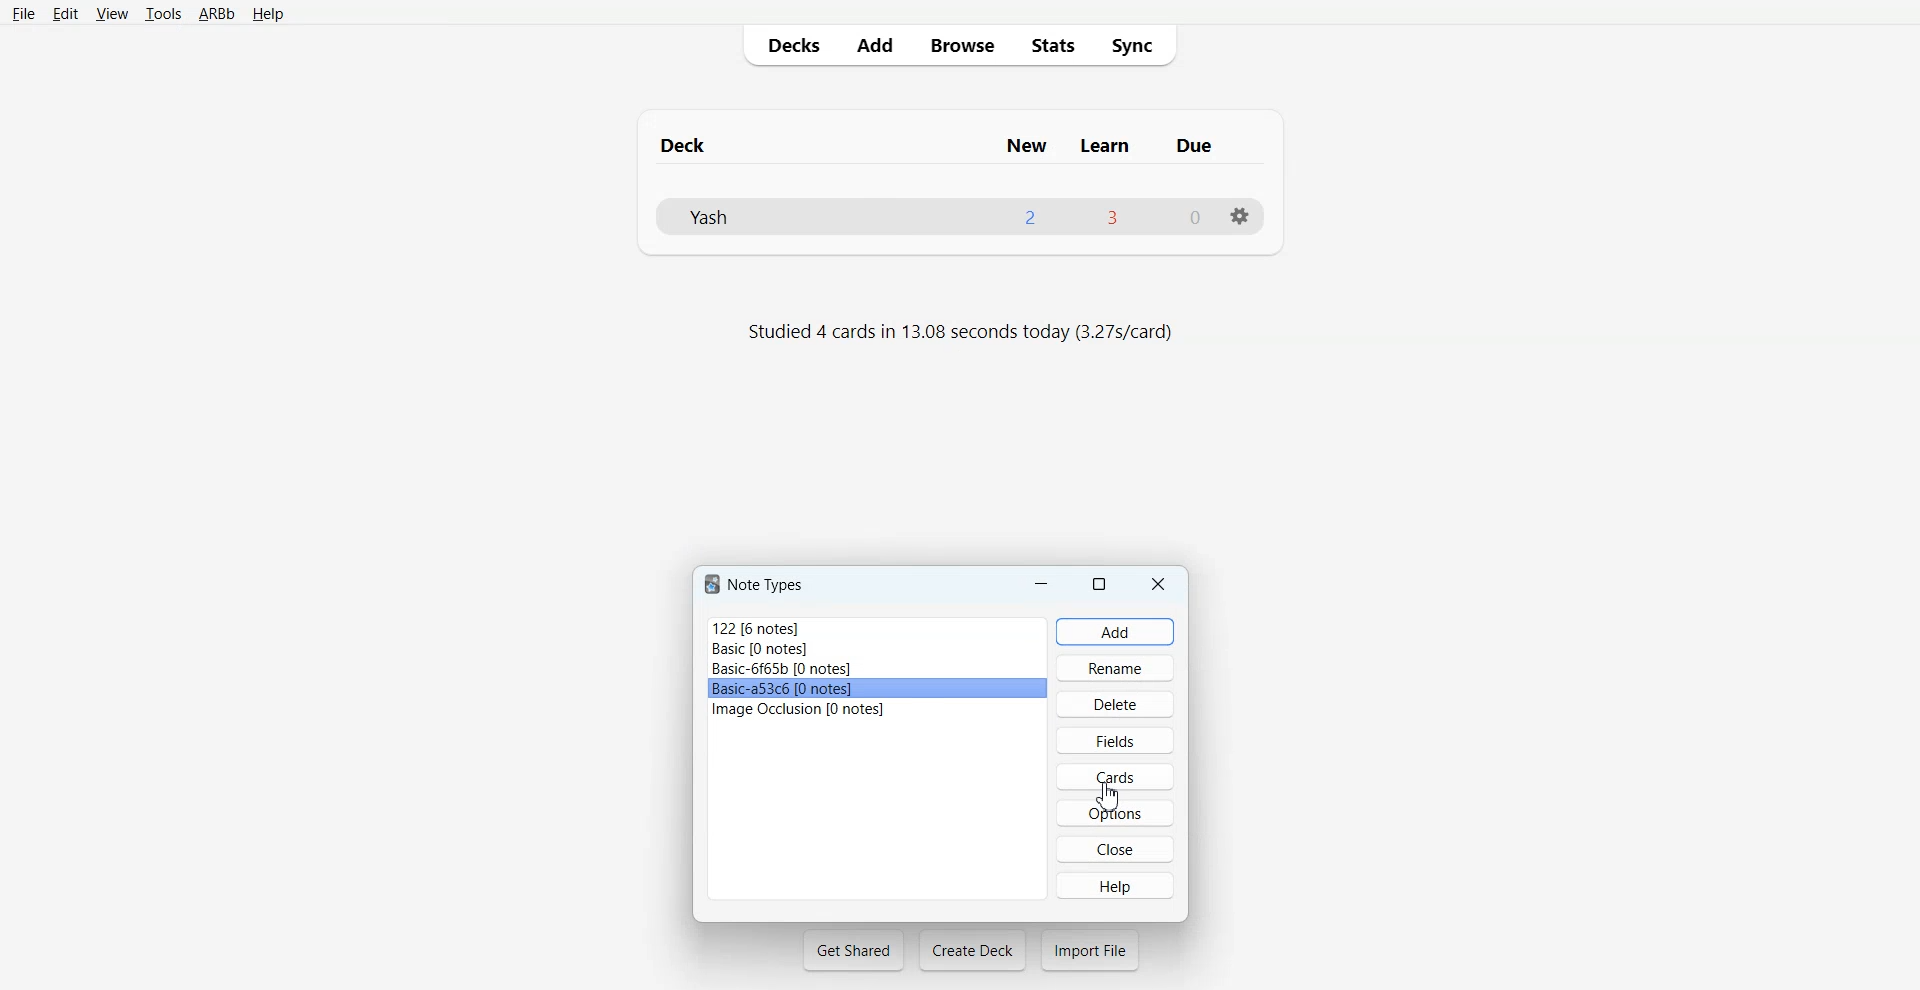 The width and height of the screenshot is (1920, 990). I want to click on Browse, so click(961, 44).